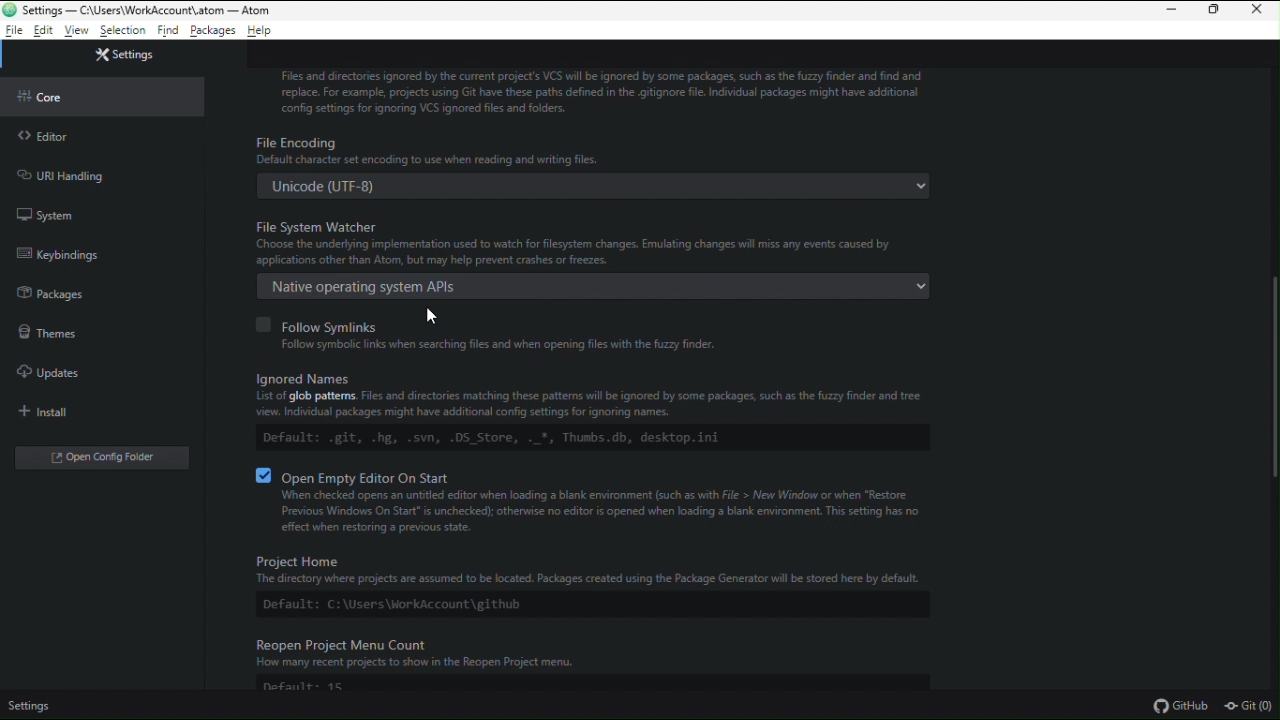 This screenshot has height=720, width=1280. I want to click on File encoding, so click(592, 166).